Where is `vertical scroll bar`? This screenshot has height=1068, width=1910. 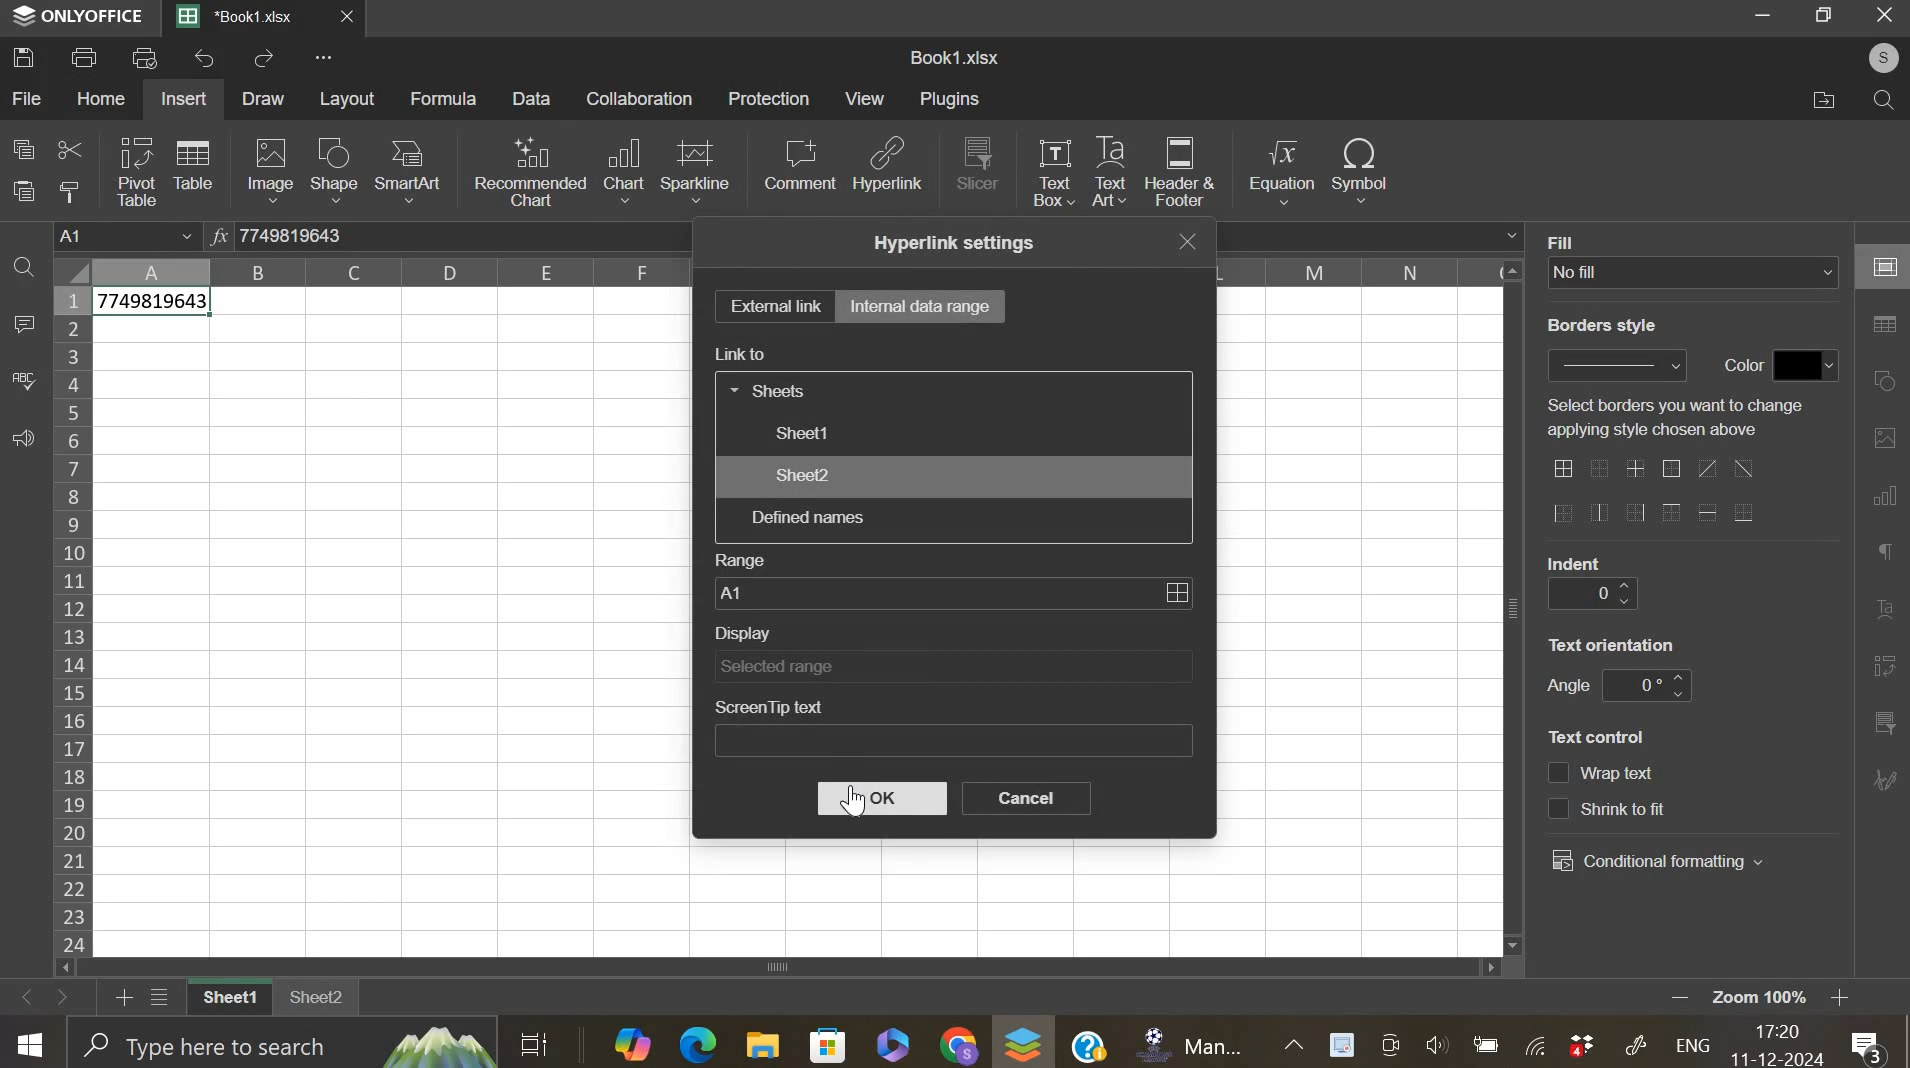
vertical scroll bar is located at coordinates (1515, 607).